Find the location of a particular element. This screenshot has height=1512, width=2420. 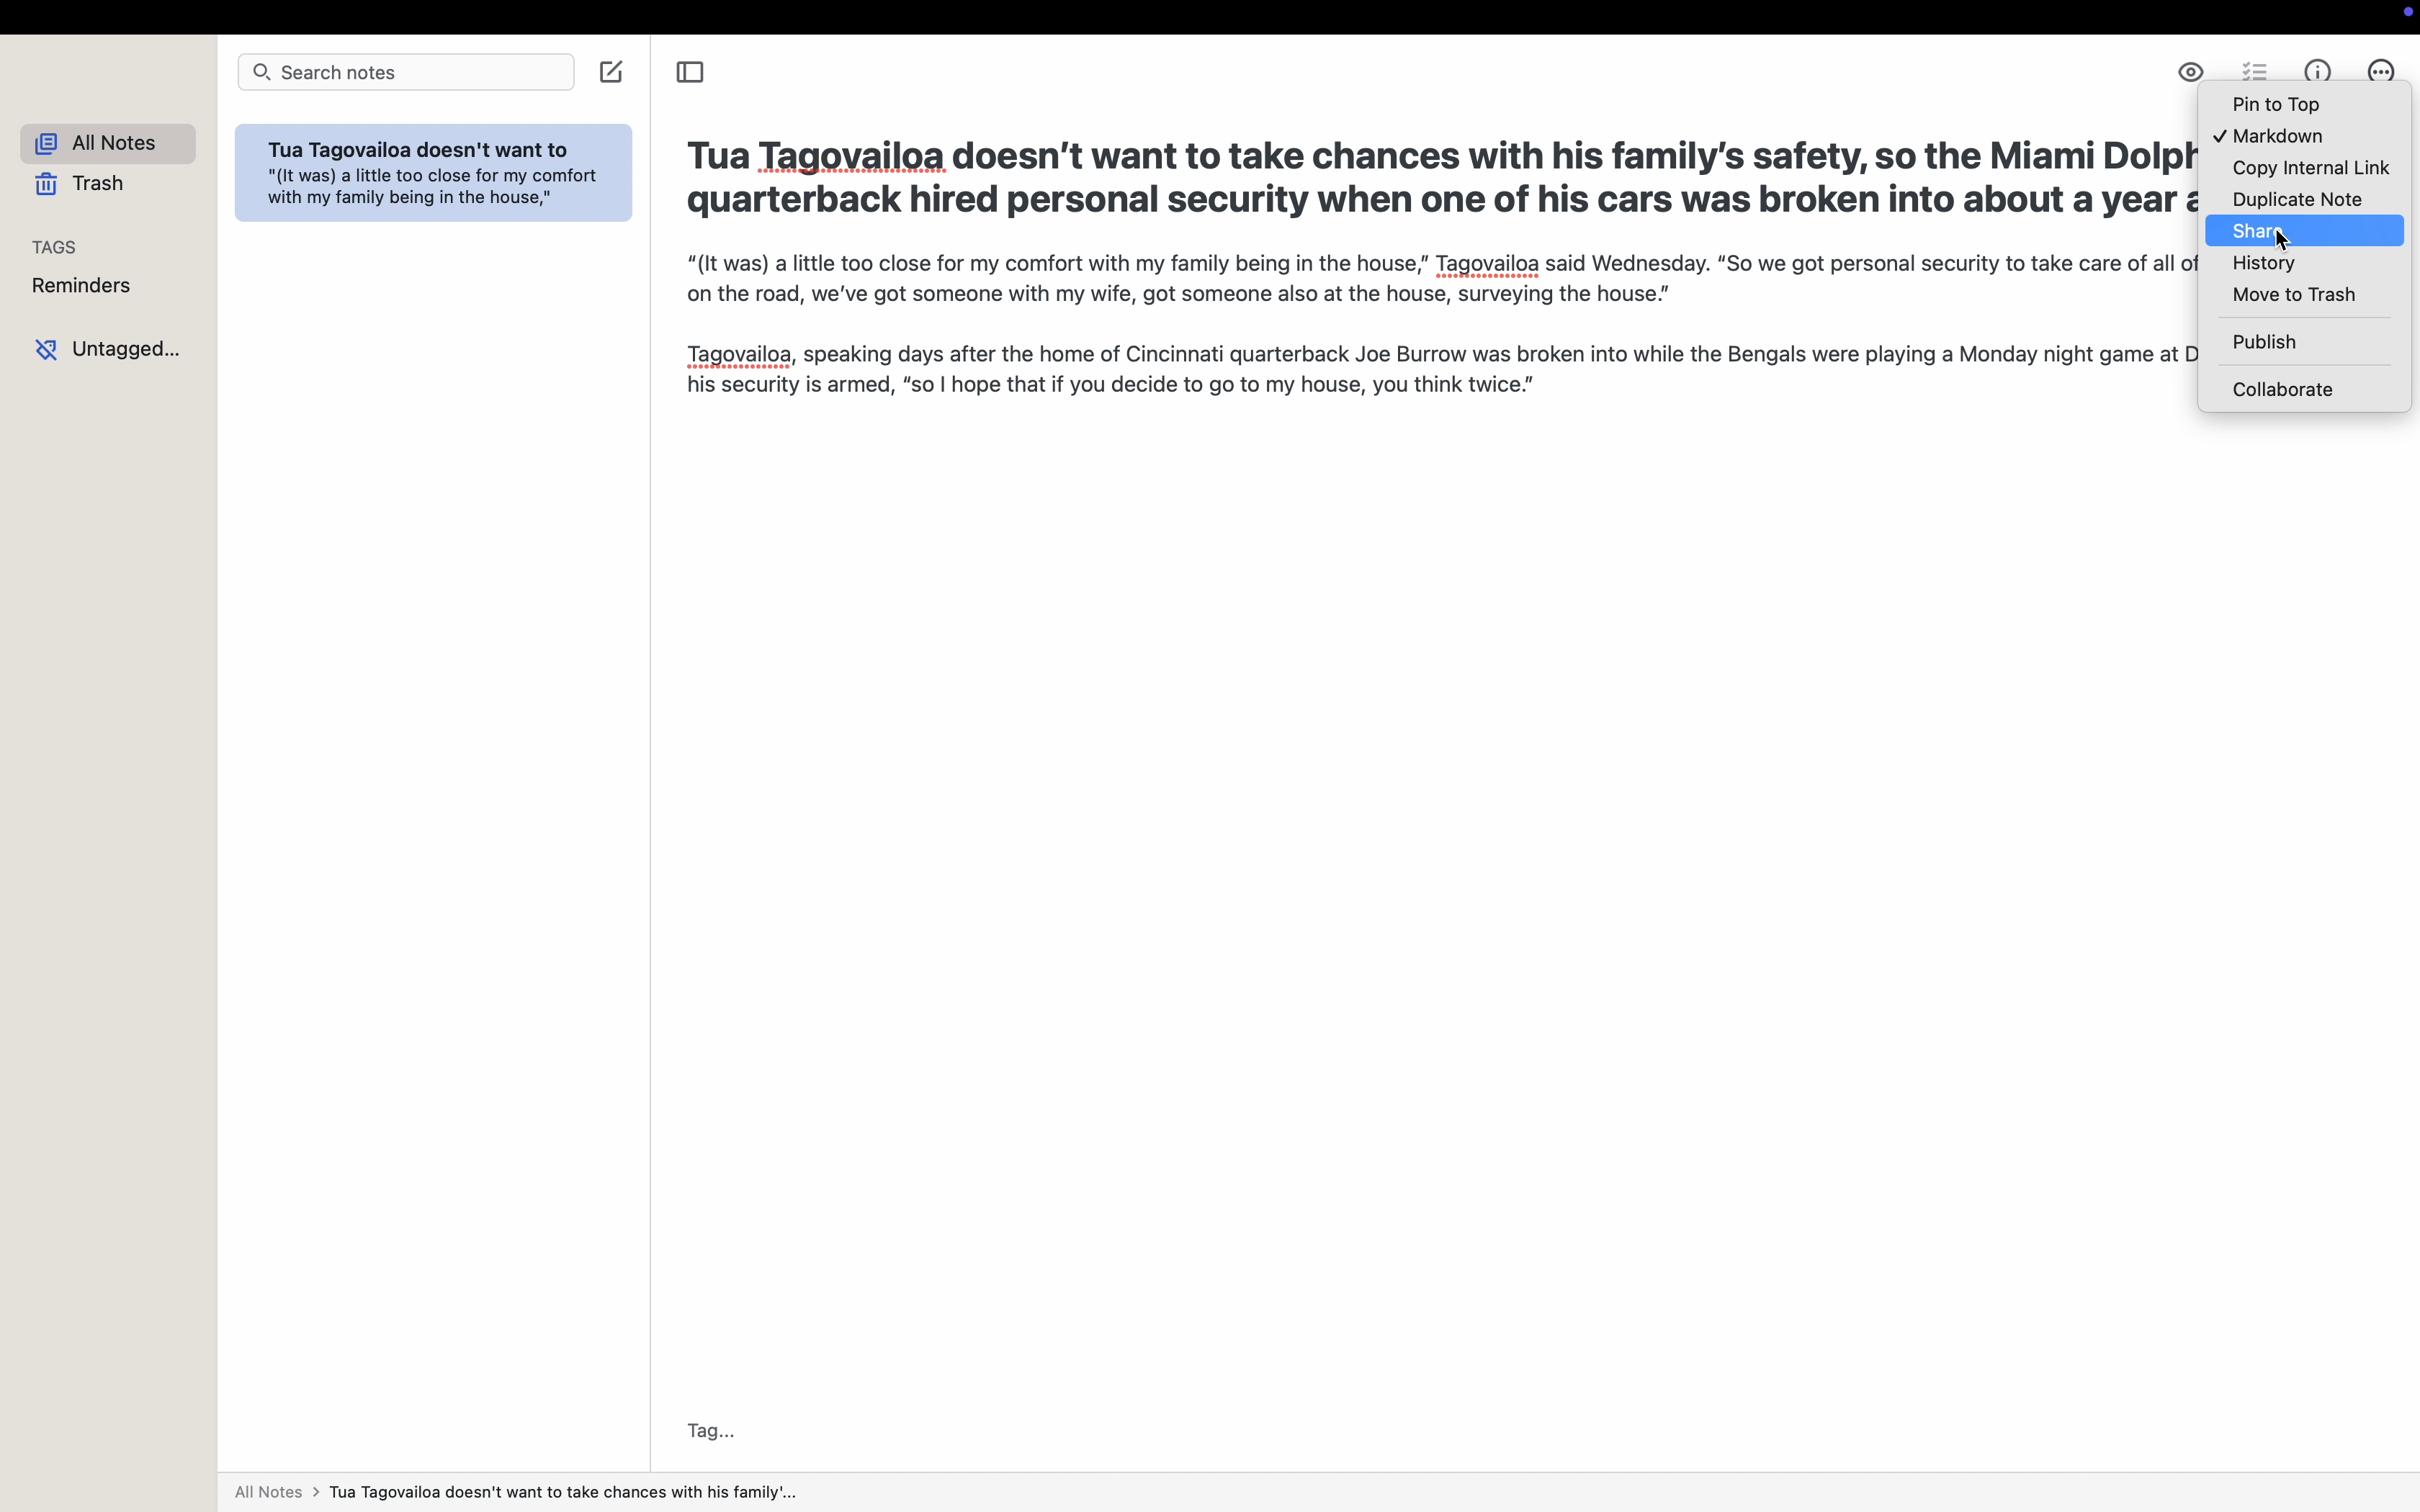

history is located at coordinates (2263, 265).